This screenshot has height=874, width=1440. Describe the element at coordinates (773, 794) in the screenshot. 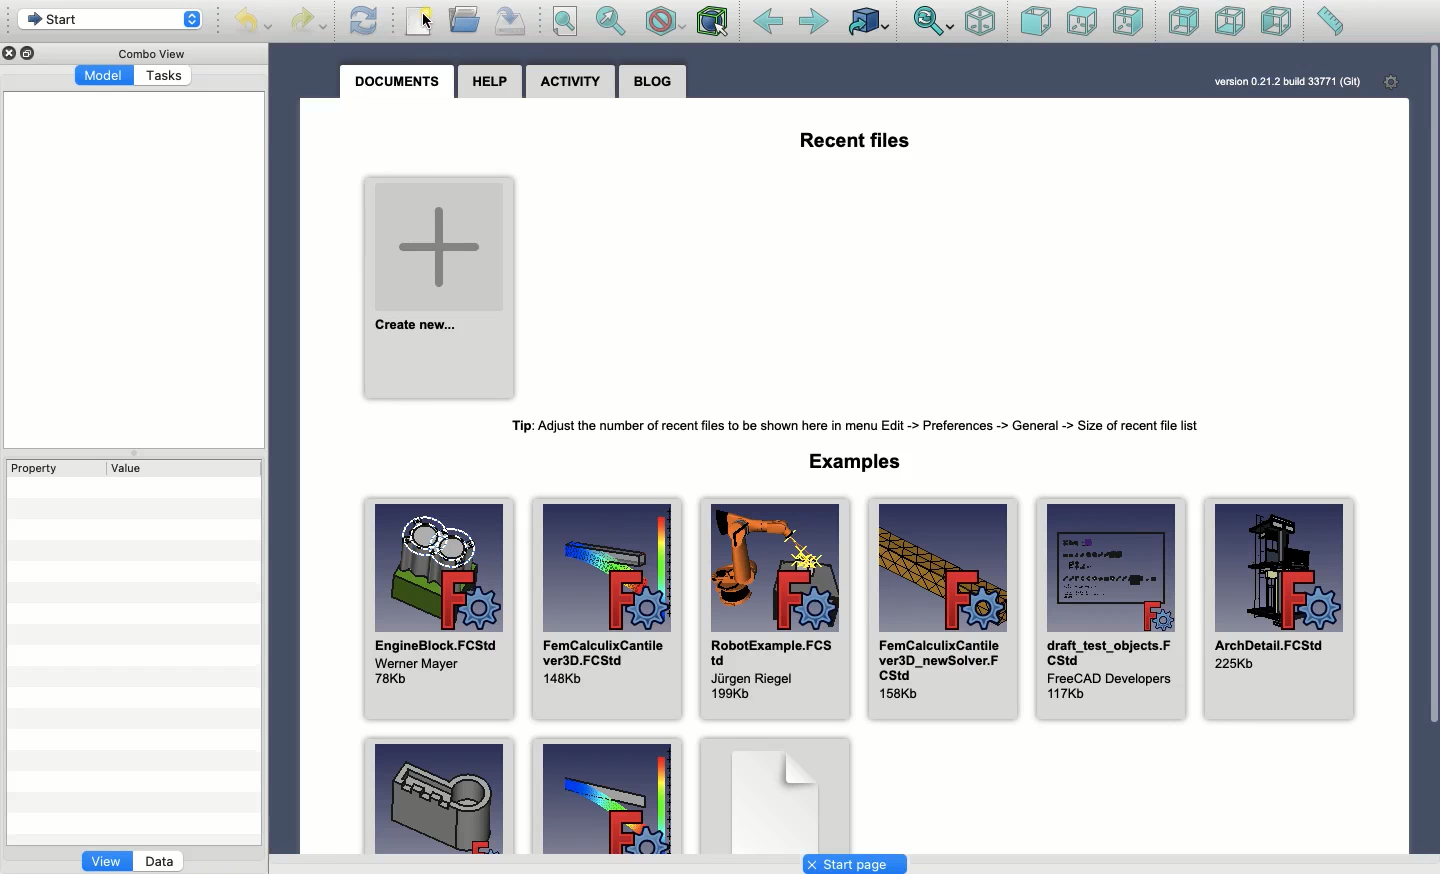

I see `Examples` at that location.